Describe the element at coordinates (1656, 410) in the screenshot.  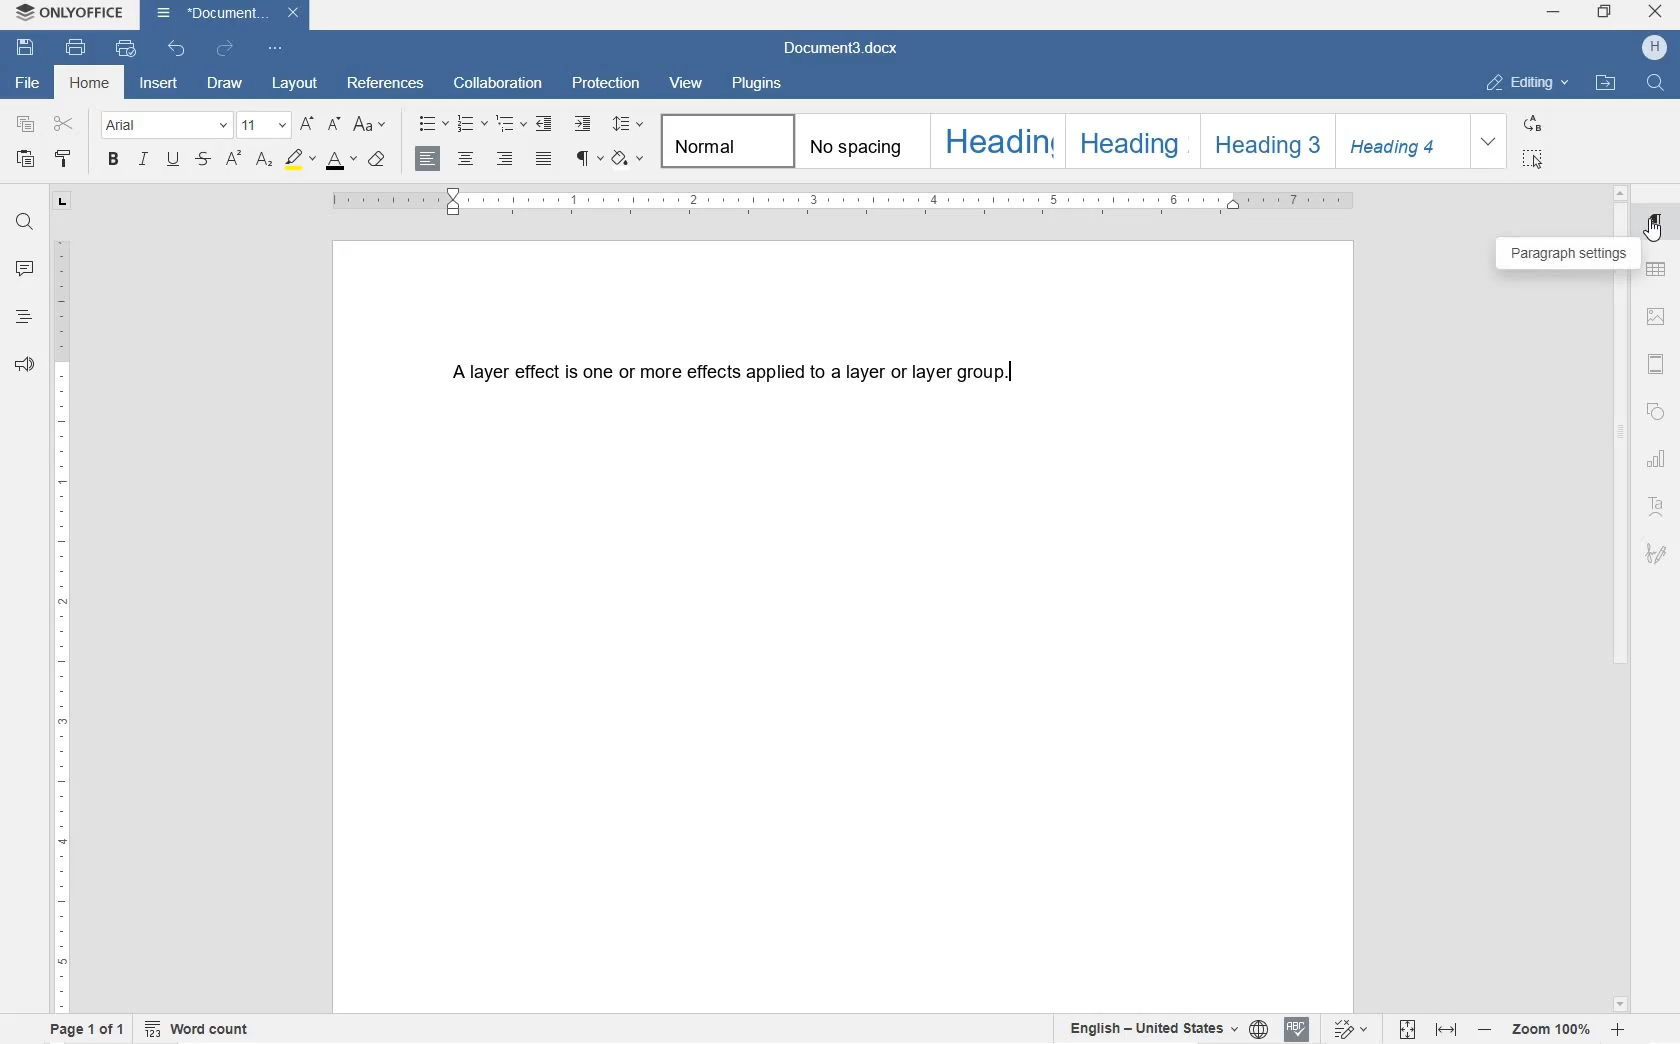
I see `SHAPE` at that location.